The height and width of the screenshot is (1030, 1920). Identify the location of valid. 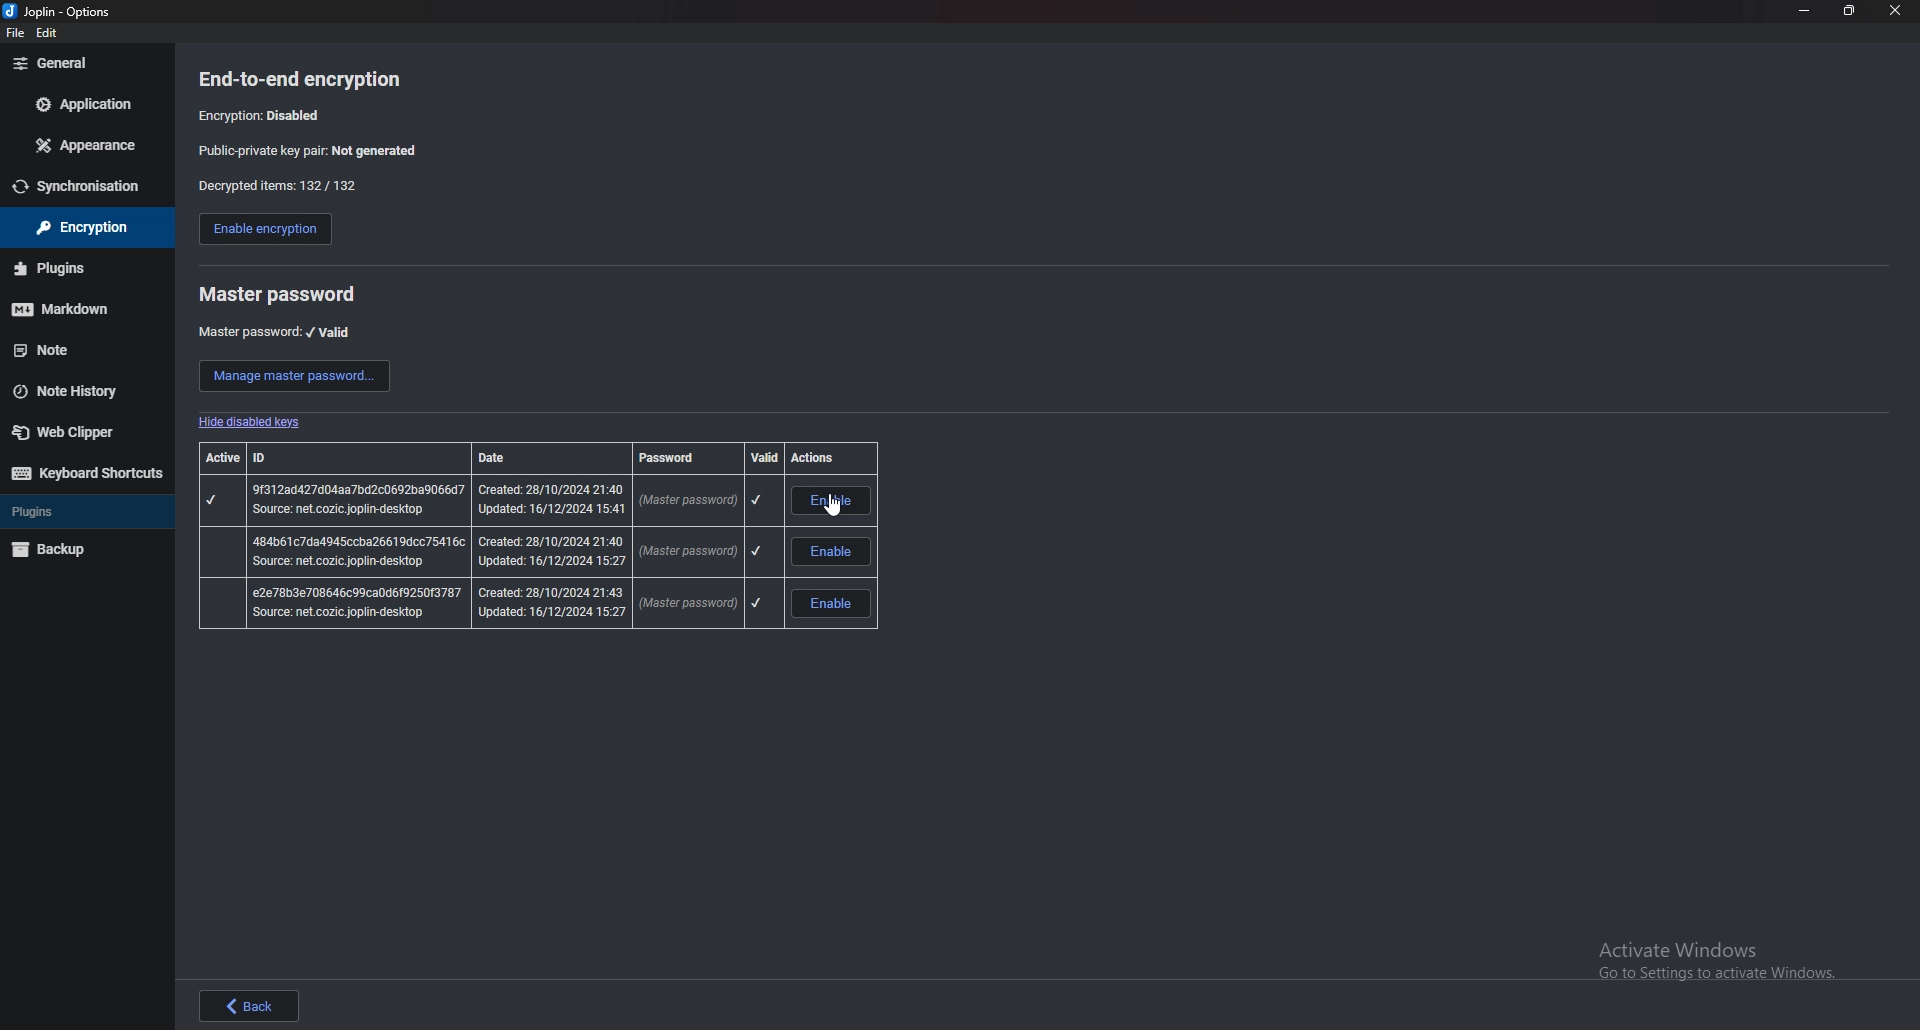
(764, 457).